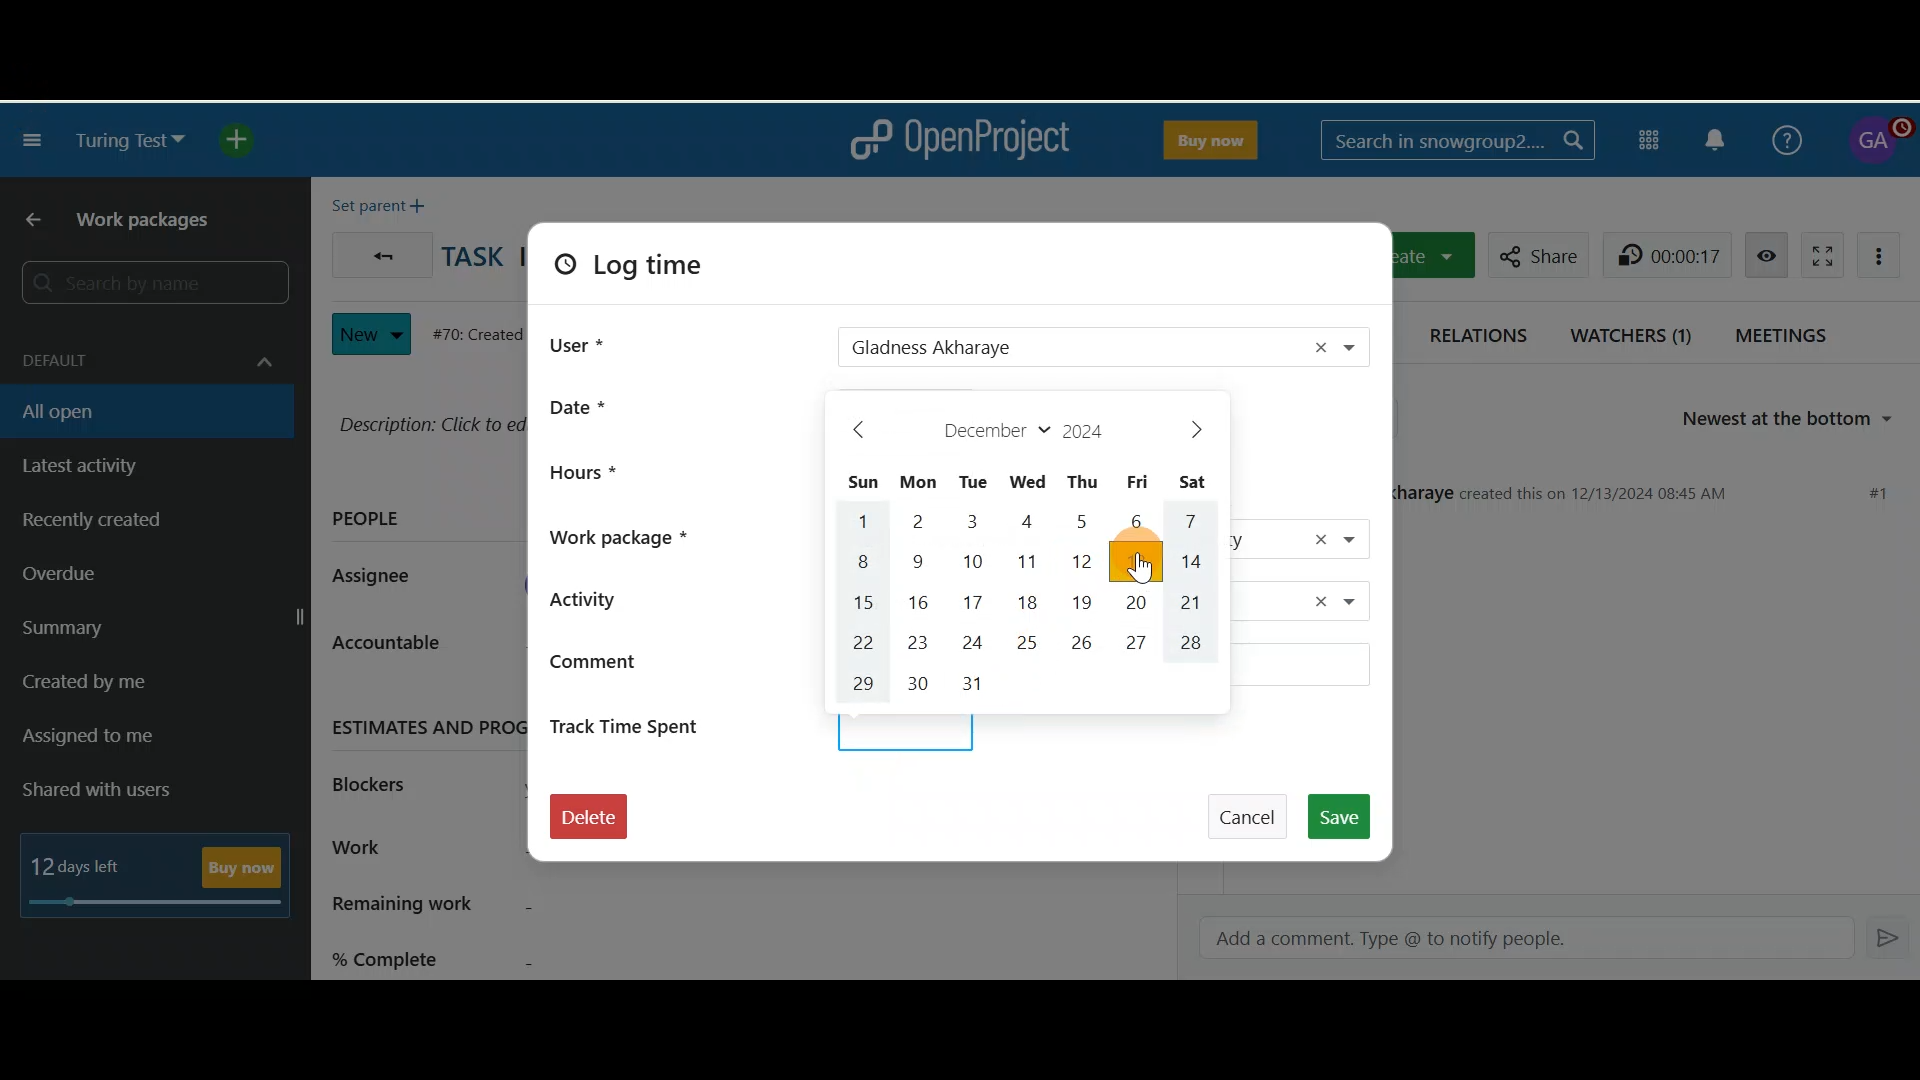 The image size is (1920, 1080). What do you see at coordinates (1253, 808) in the screenshot?
I see `Cancel` at bounding box center [1253, 808].